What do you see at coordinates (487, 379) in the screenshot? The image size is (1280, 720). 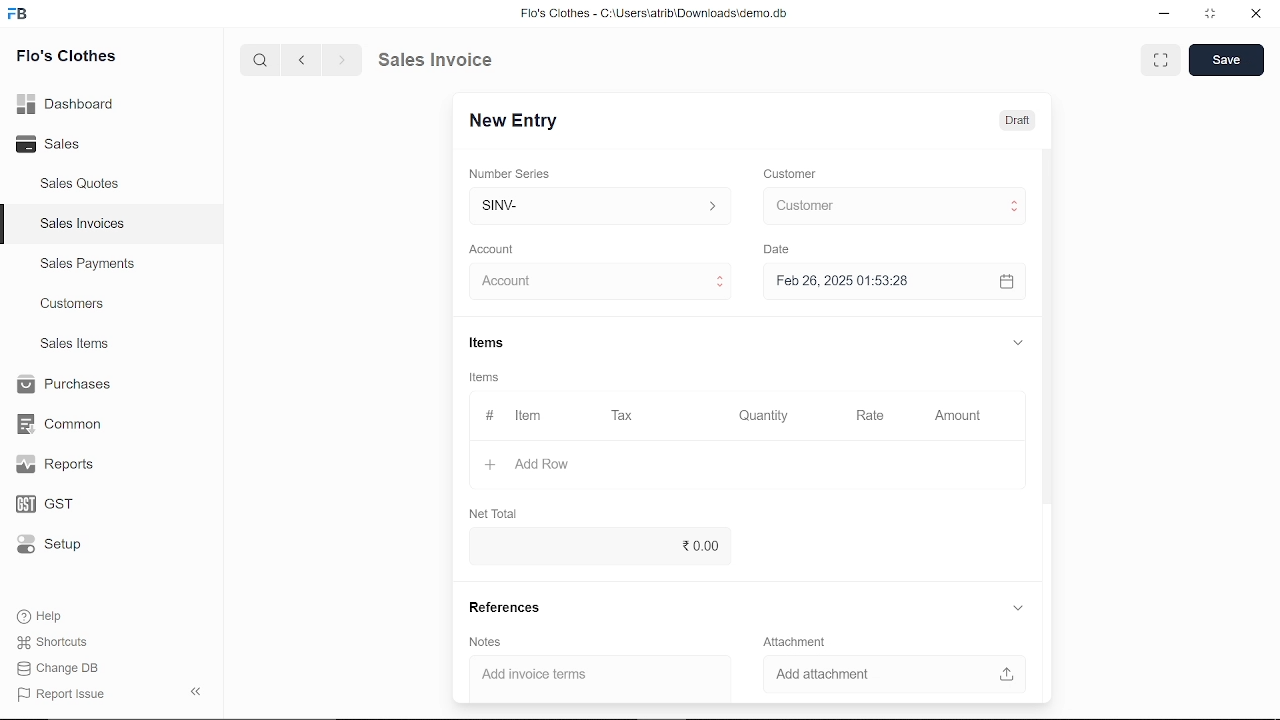 I see `` at bounding box center [487, 379].